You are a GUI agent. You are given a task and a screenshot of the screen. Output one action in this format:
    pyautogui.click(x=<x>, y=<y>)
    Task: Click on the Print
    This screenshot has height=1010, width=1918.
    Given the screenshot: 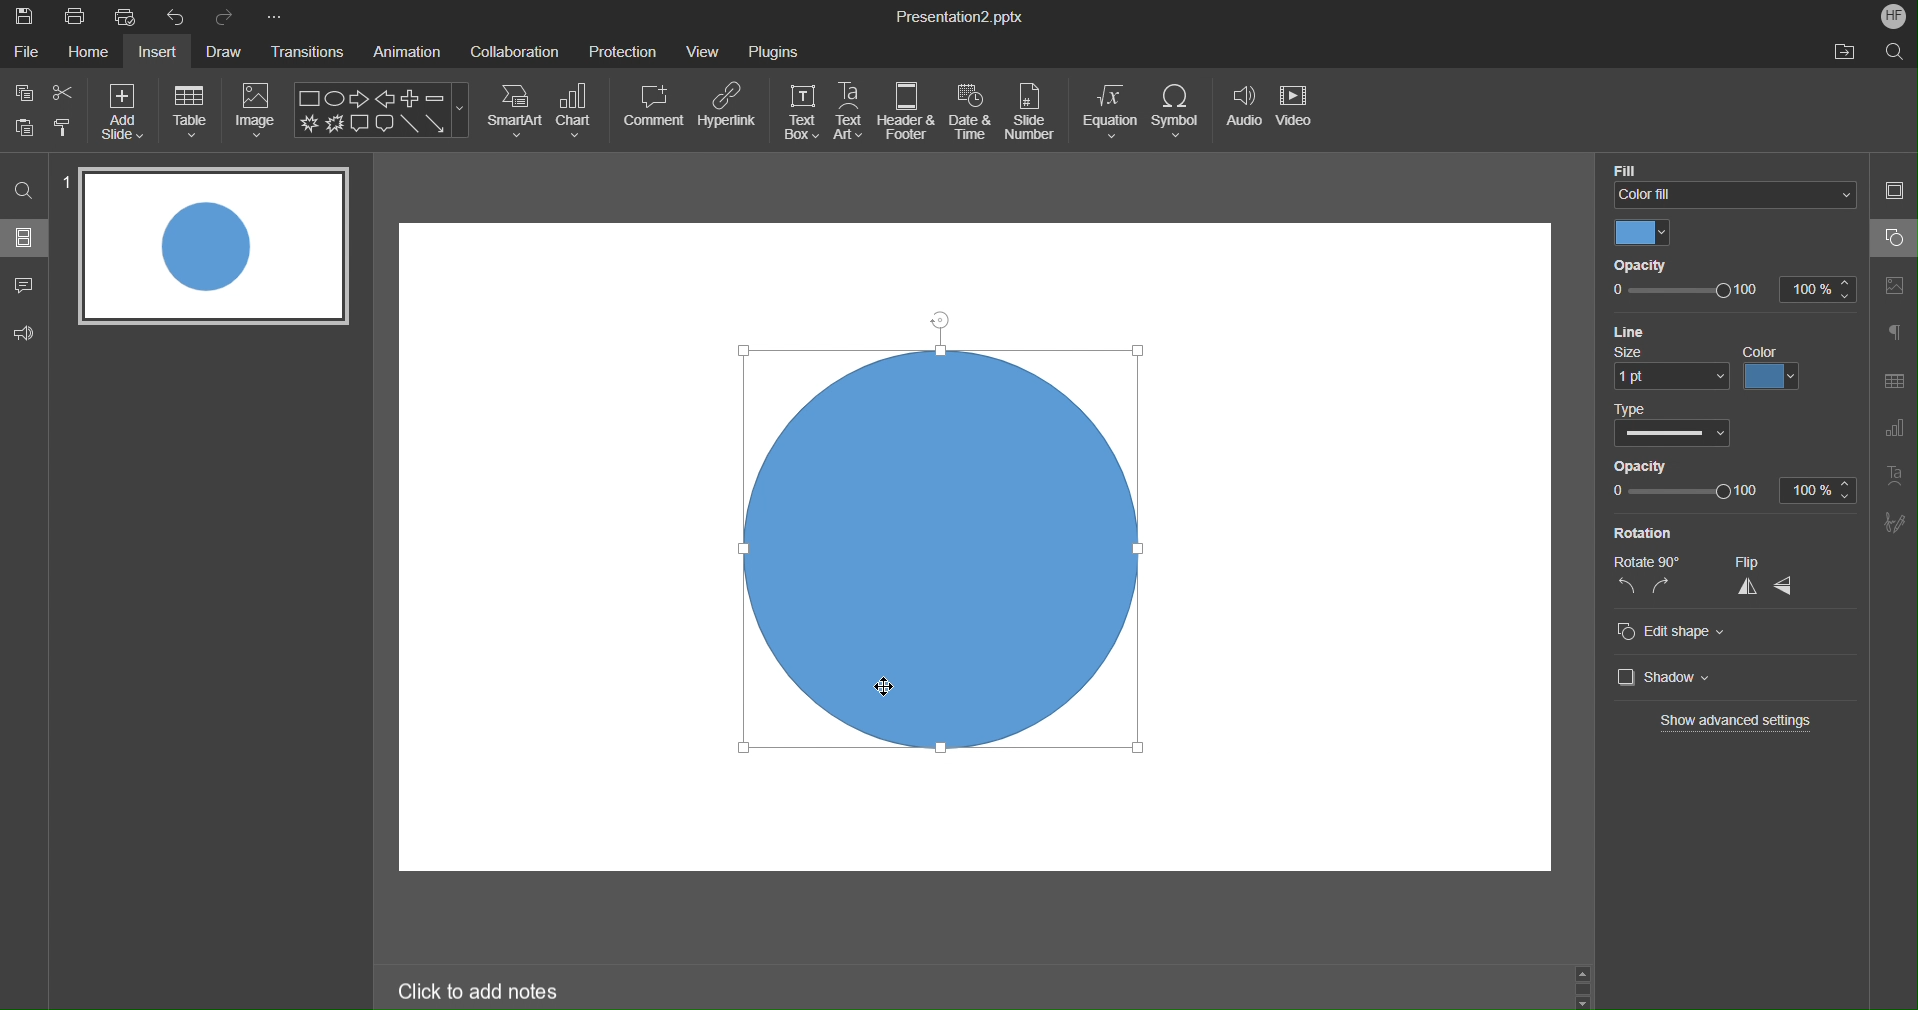 What is the action you would take?
    pyautogui.click(x=75, y=18)
    